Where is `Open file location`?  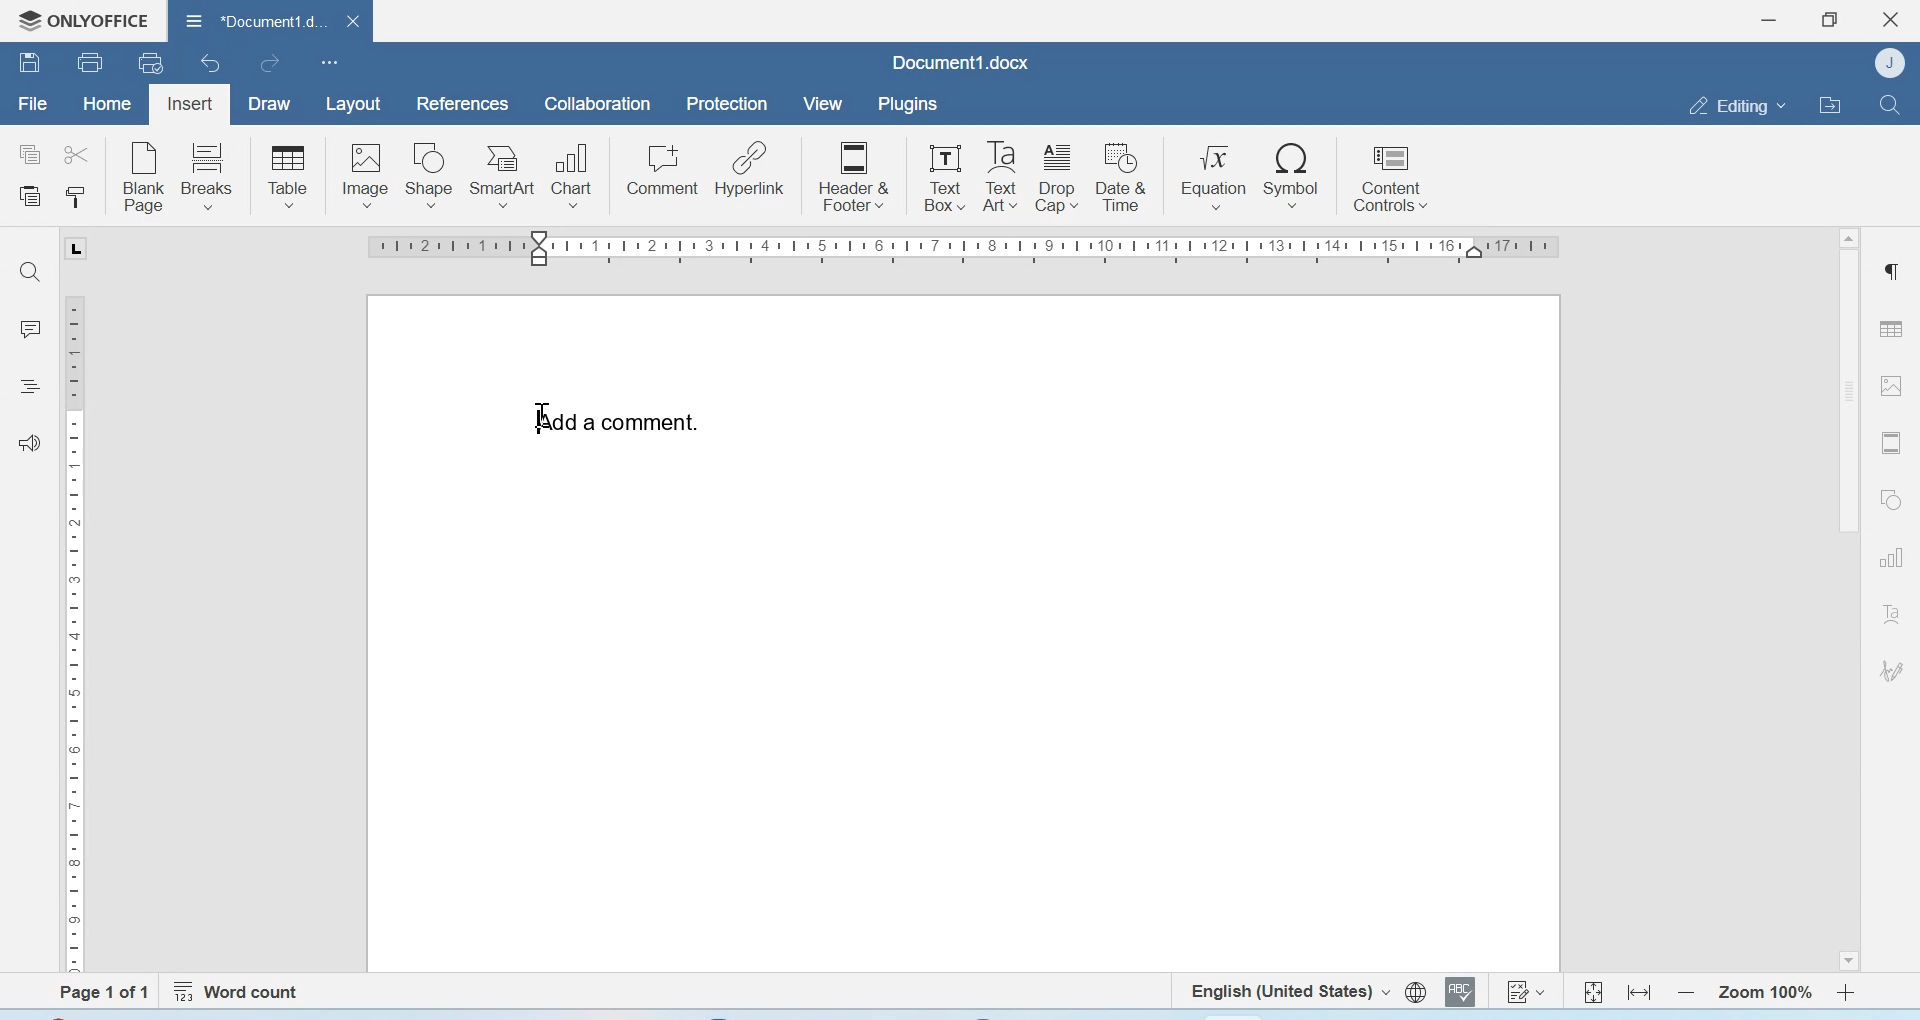 Open file location is located at coordinates (1830, 104).